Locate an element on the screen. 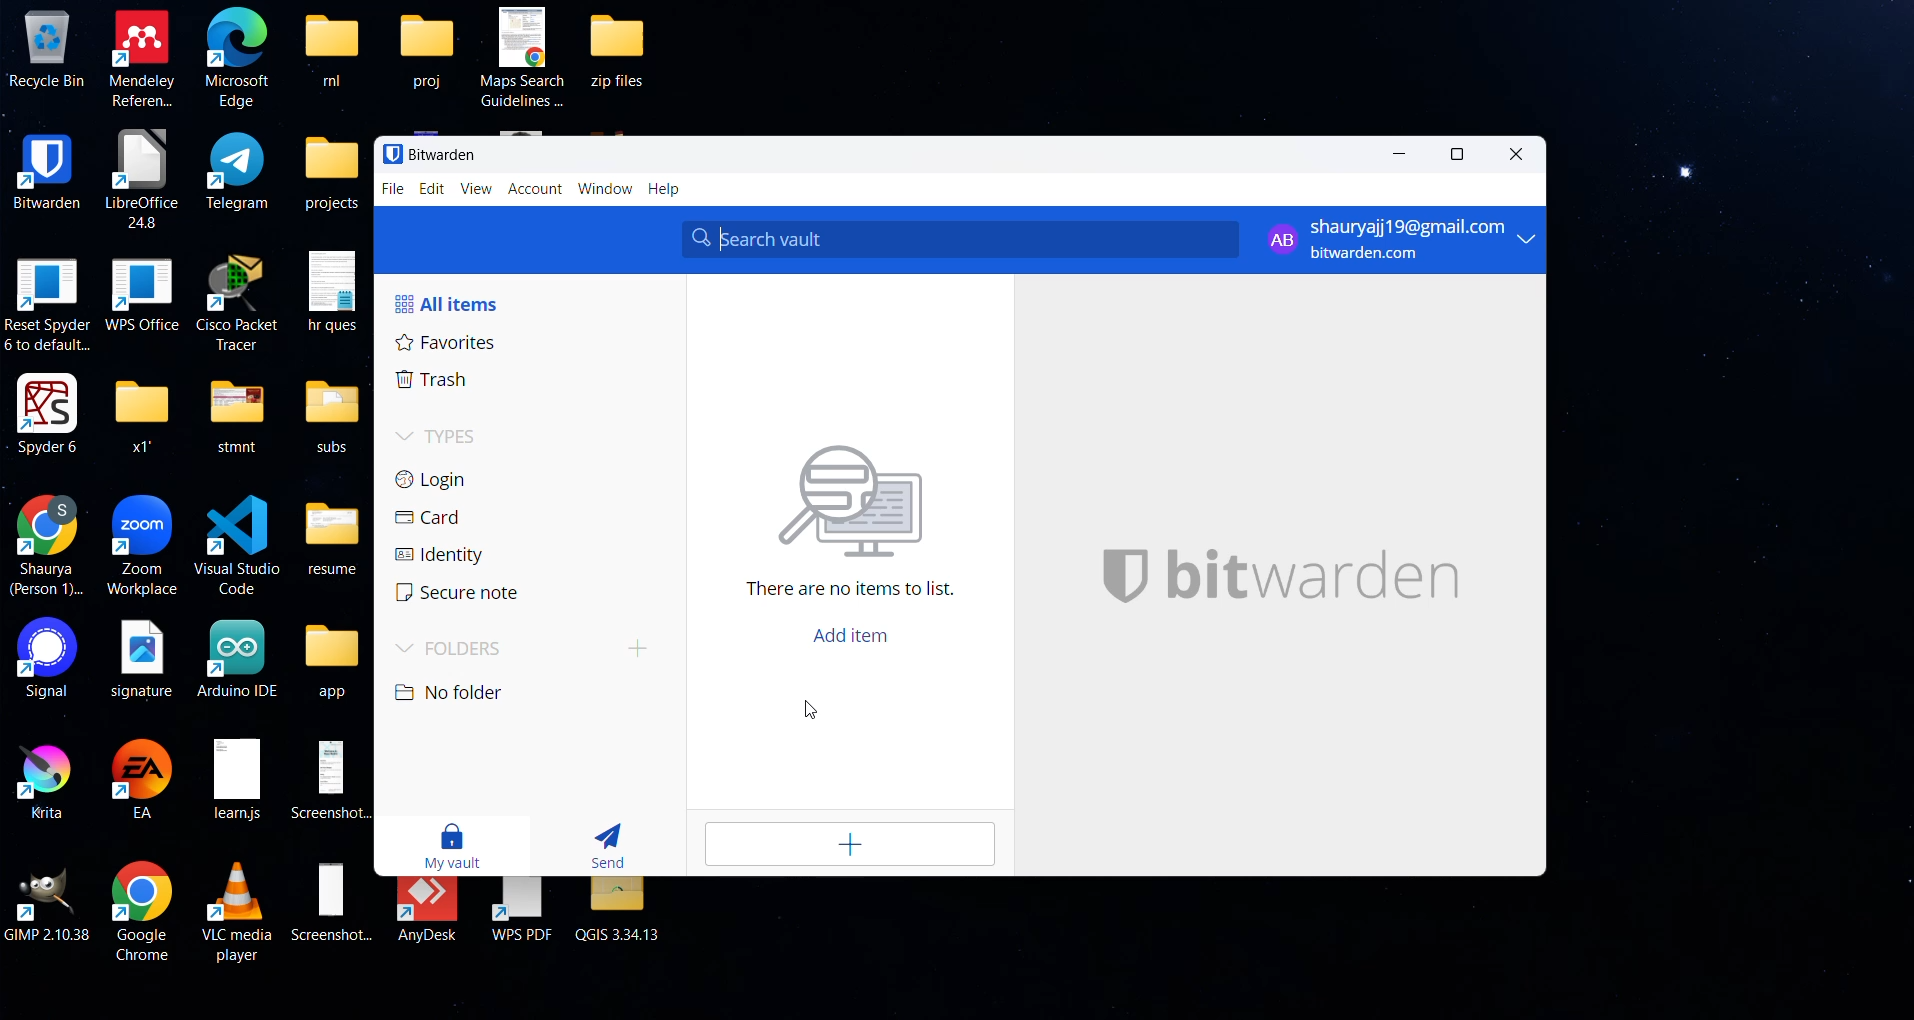  zip files is located at coordinates (628, 48).